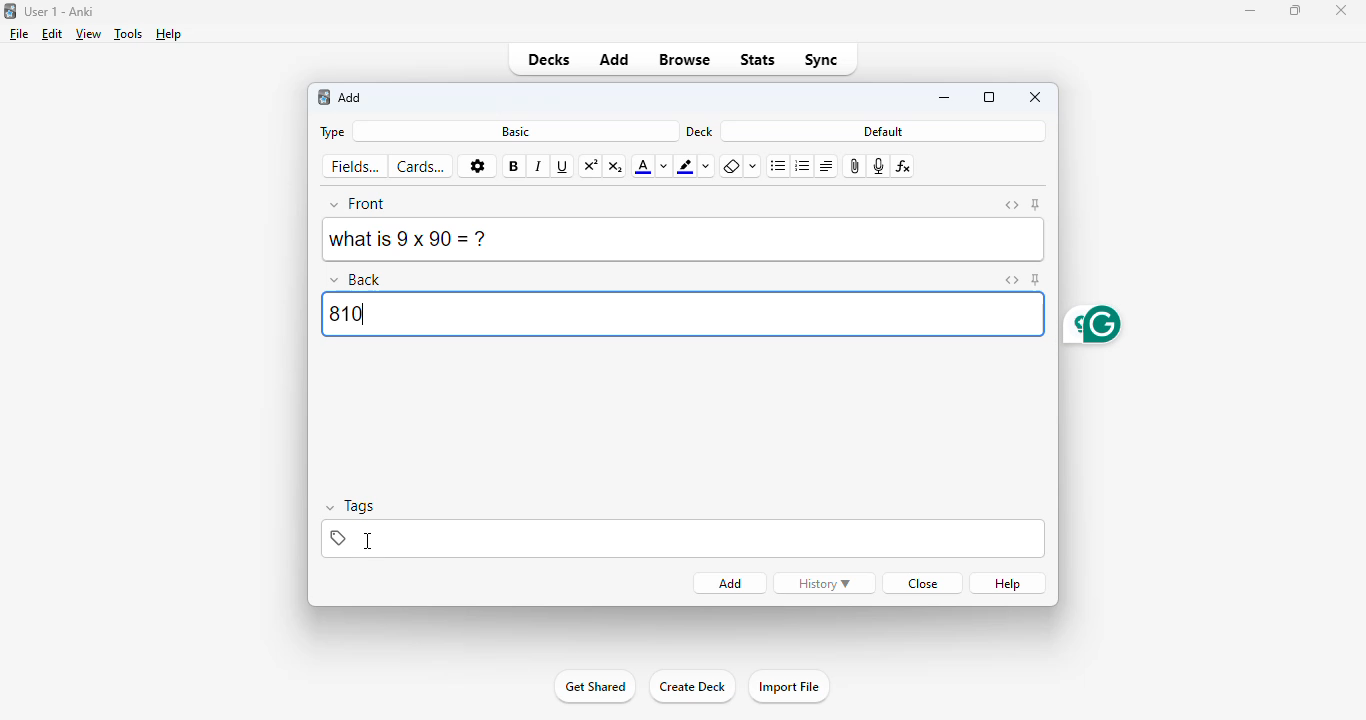 Image resolution: width=1366 pixels, height=720 pixels. What do you see at coordinates (731, 584) in the screenshot?
I see `add` at bounding box center [731, 584].